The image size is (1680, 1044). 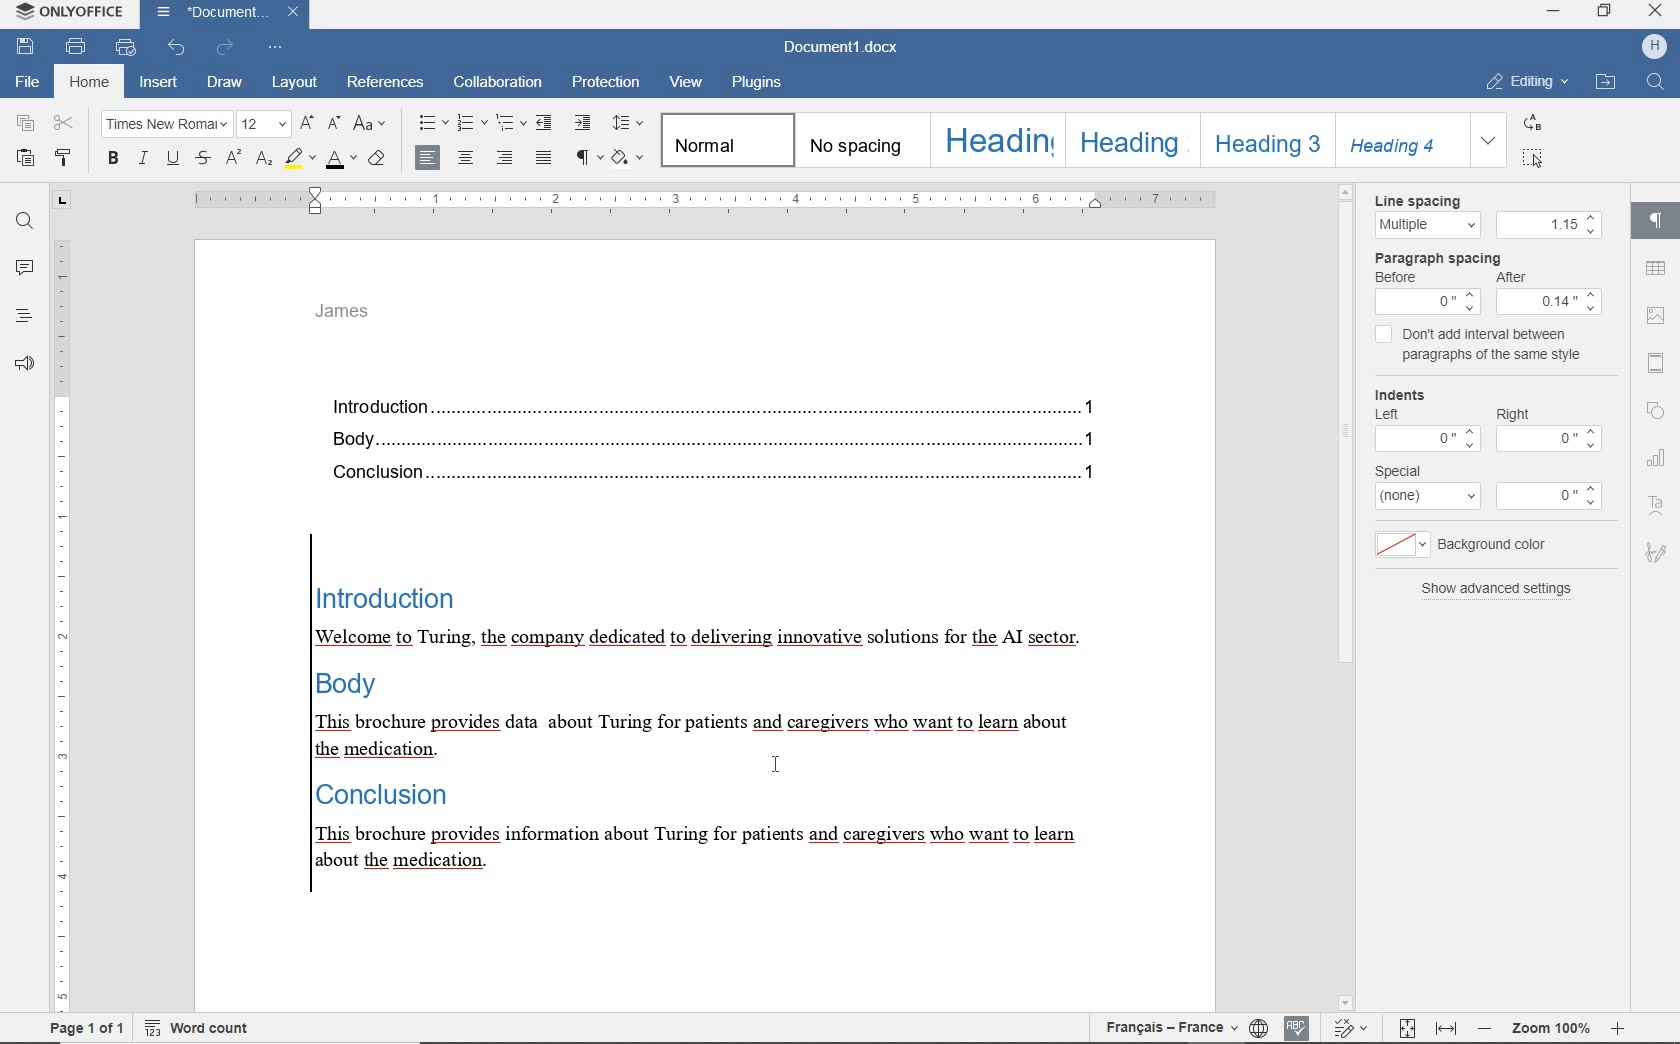 What do you see at coordinates (1444, 1029) in the screenshot?
I see `fit to width` at bounding box center [1444, 1029].